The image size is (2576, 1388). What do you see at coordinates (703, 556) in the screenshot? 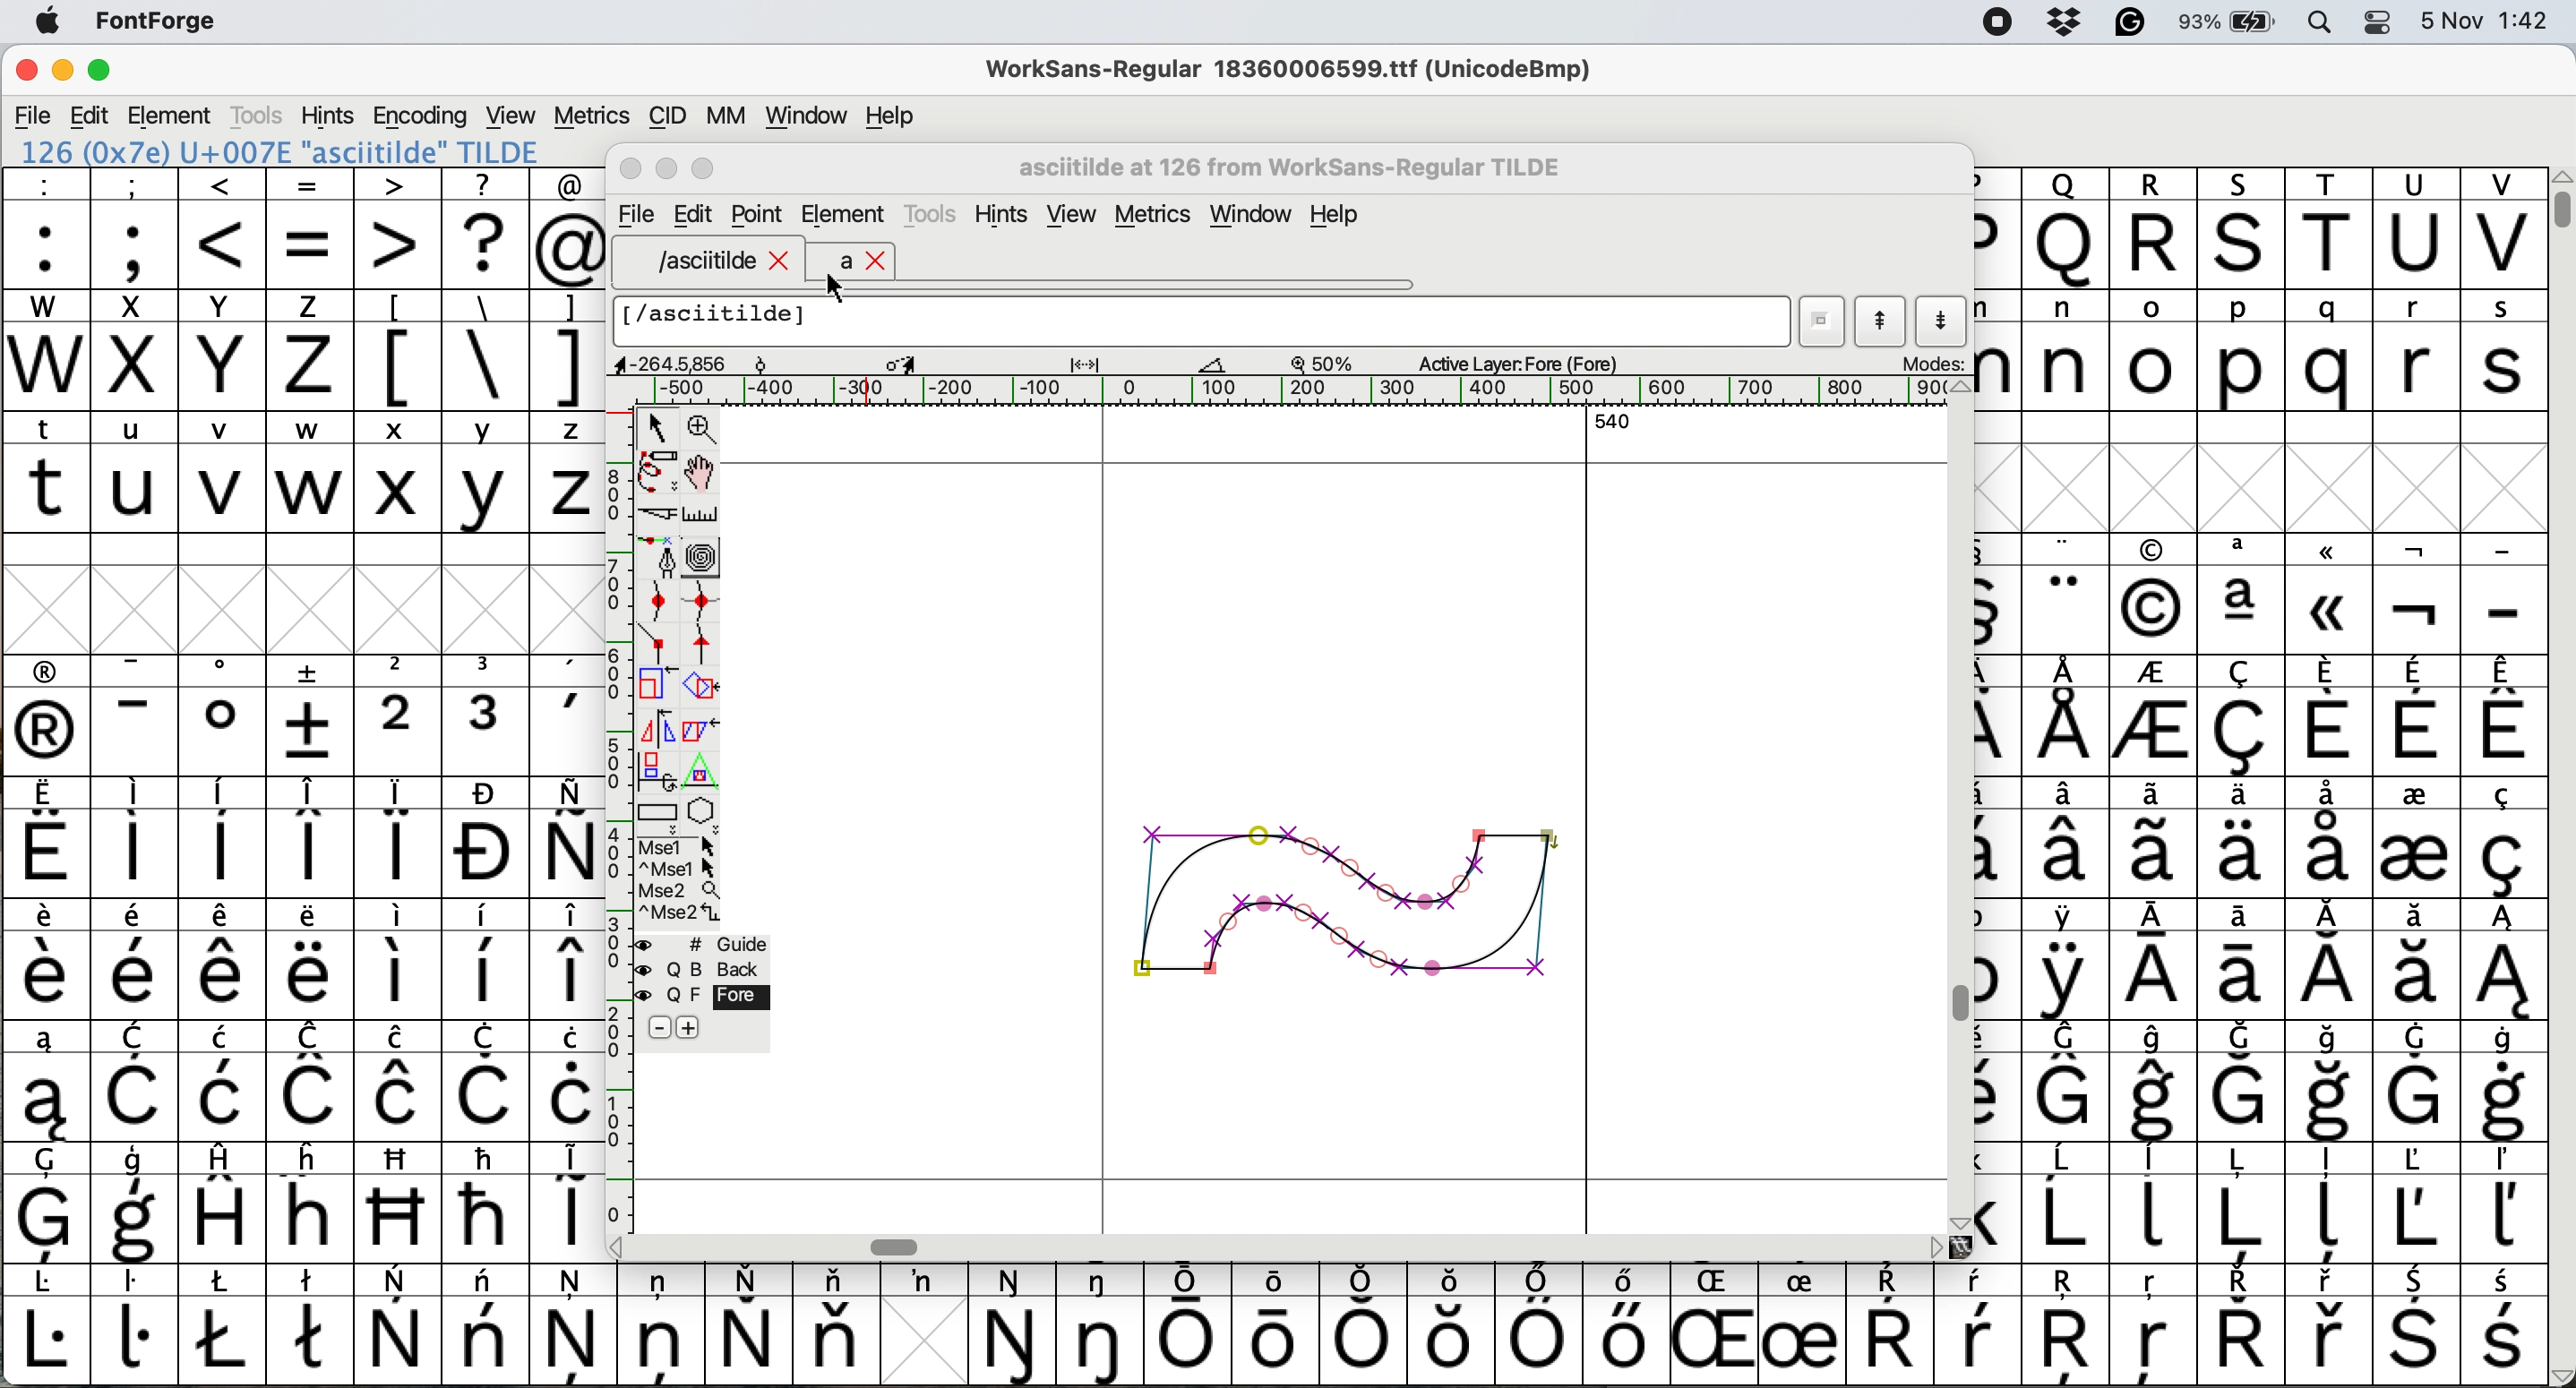
I see `change whether spiro is active or not` at bounding box center [703, 556].